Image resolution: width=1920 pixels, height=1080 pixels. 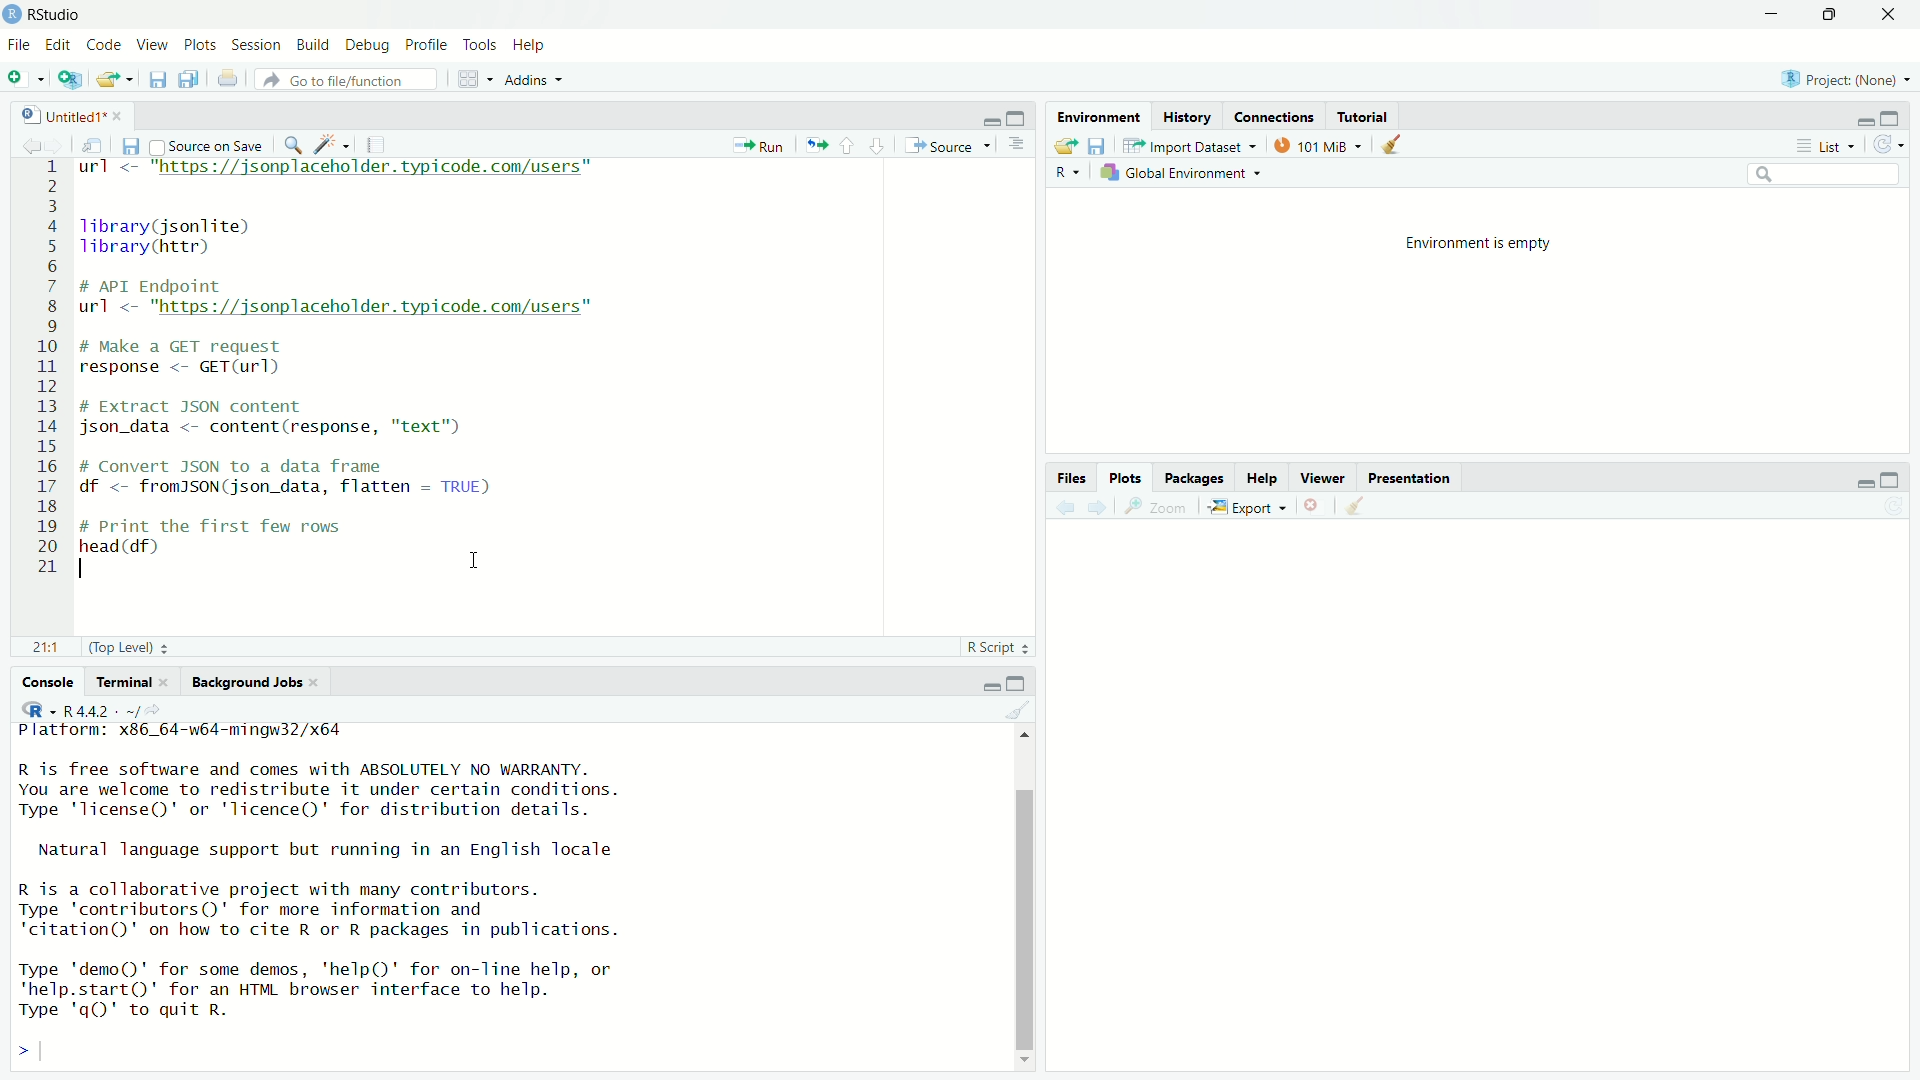 What do you see at coordinates (1262, 479) in the screenshot?
I see `Help` at bounding box center [1262, 479].